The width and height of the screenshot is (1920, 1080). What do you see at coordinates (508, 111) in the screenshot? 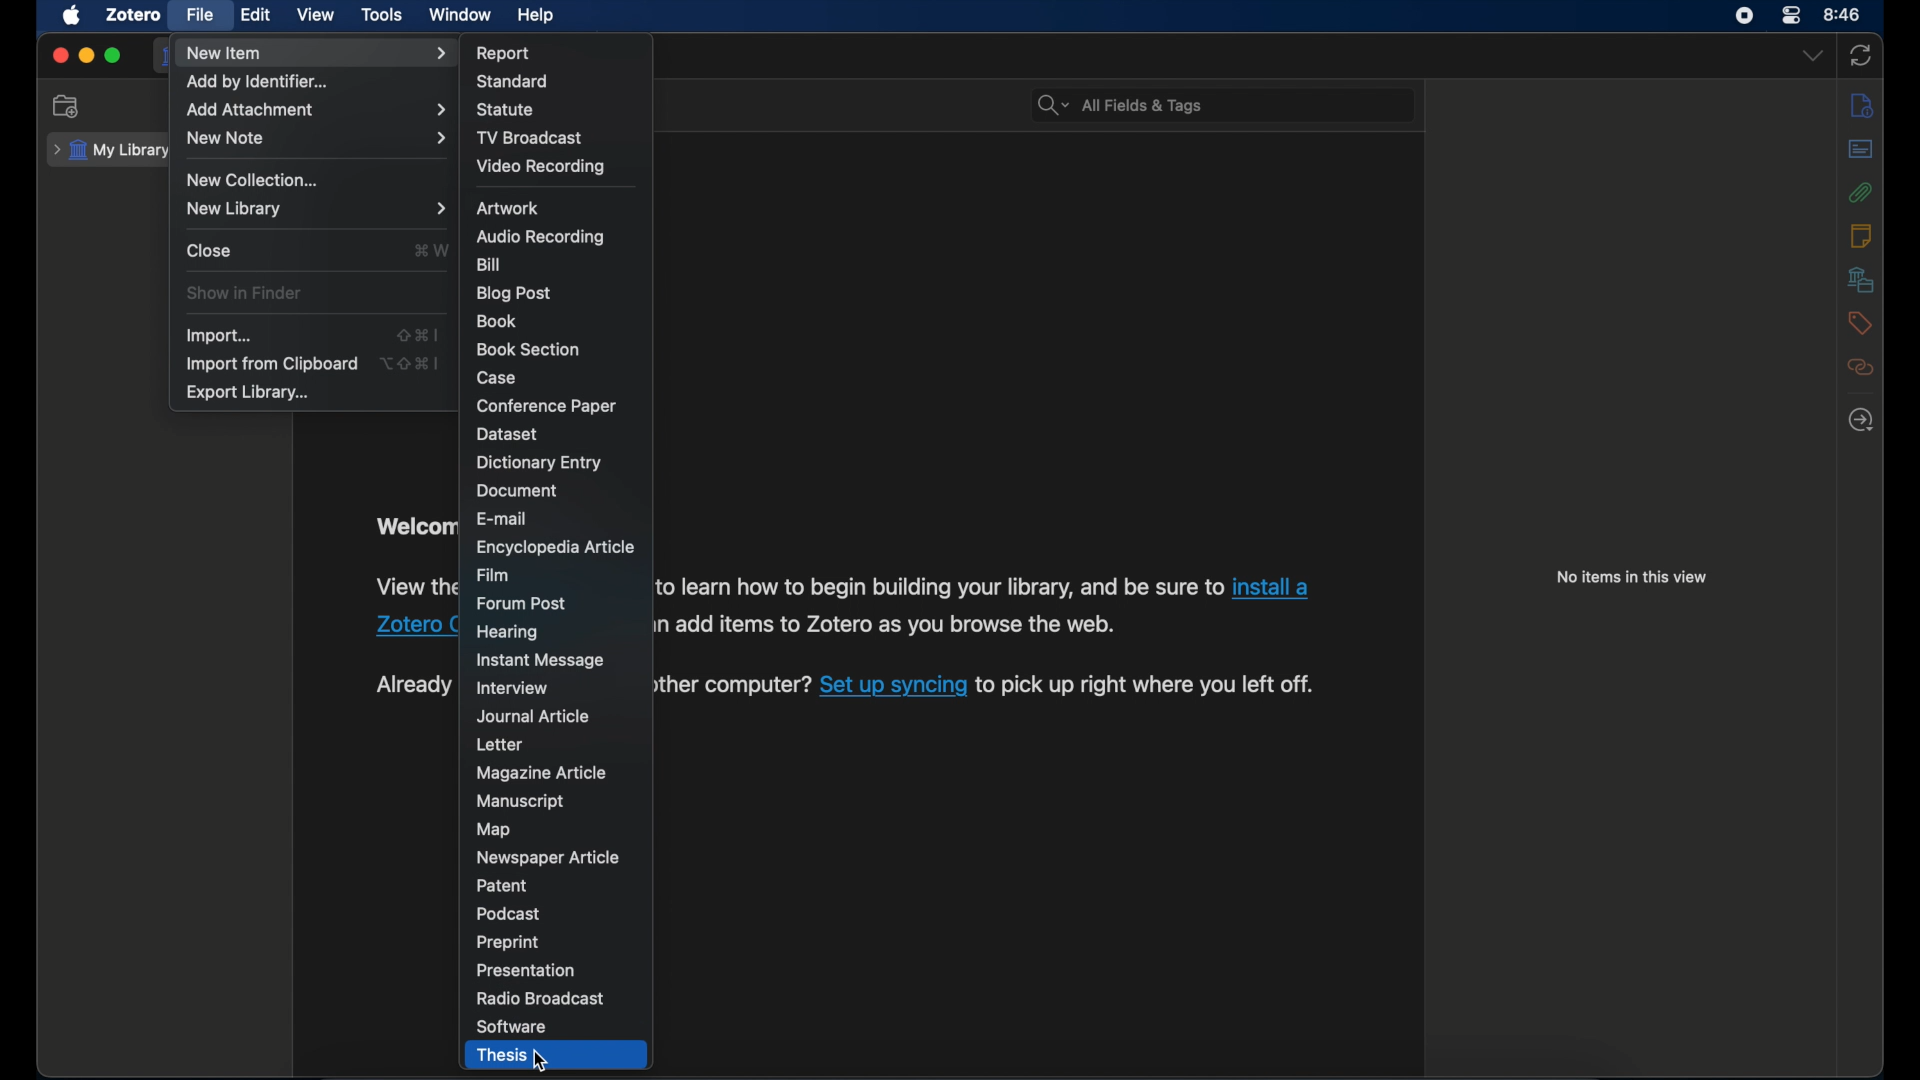
I see `statue` at bounding box center [508, 111].